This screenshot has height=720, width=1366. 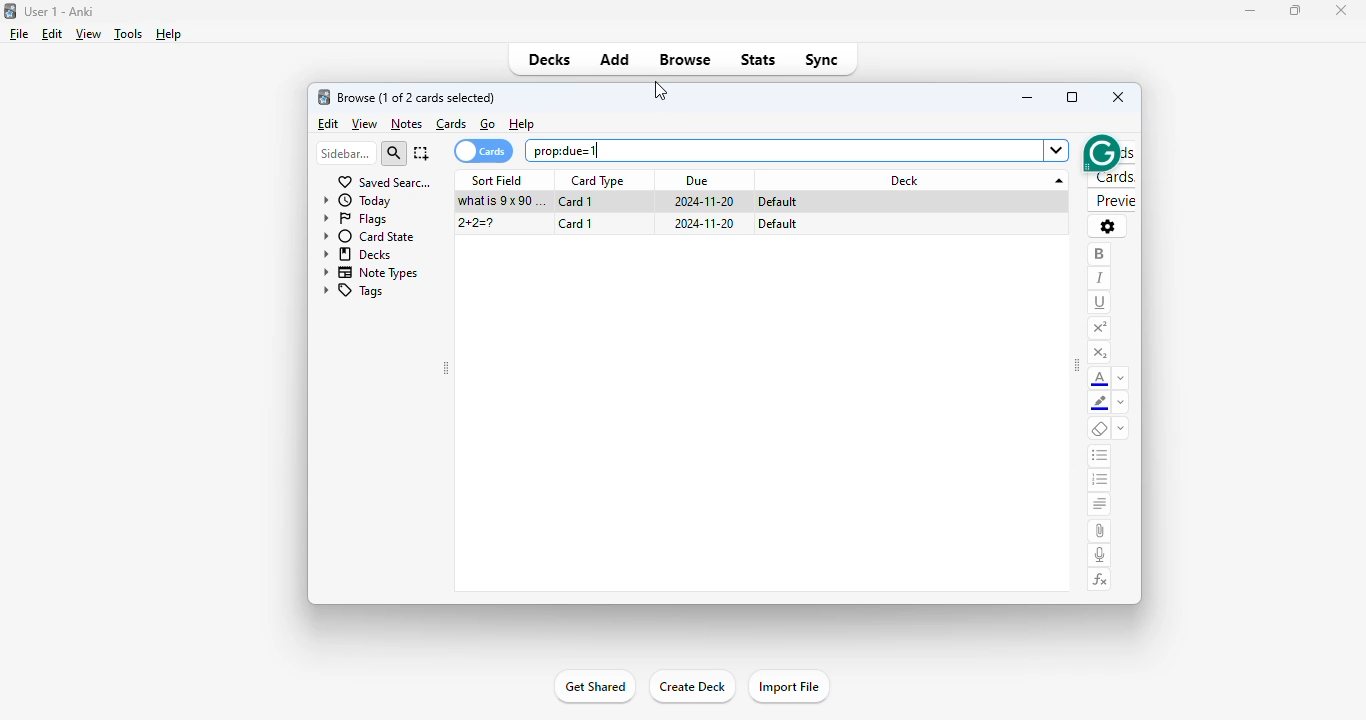 I want to click on prop:due=1, so click(x=563, y=151).